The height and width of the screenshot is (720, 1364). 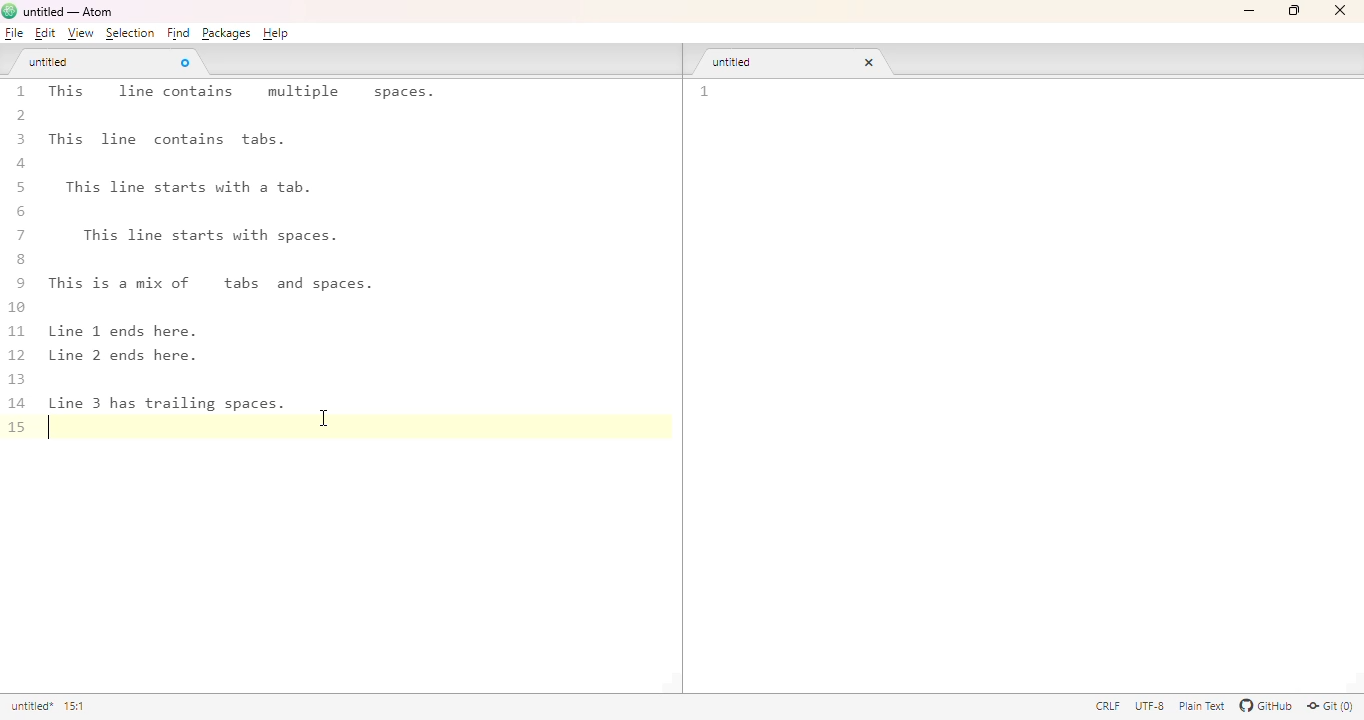 I want to click on view, so click(x=80, y=34).